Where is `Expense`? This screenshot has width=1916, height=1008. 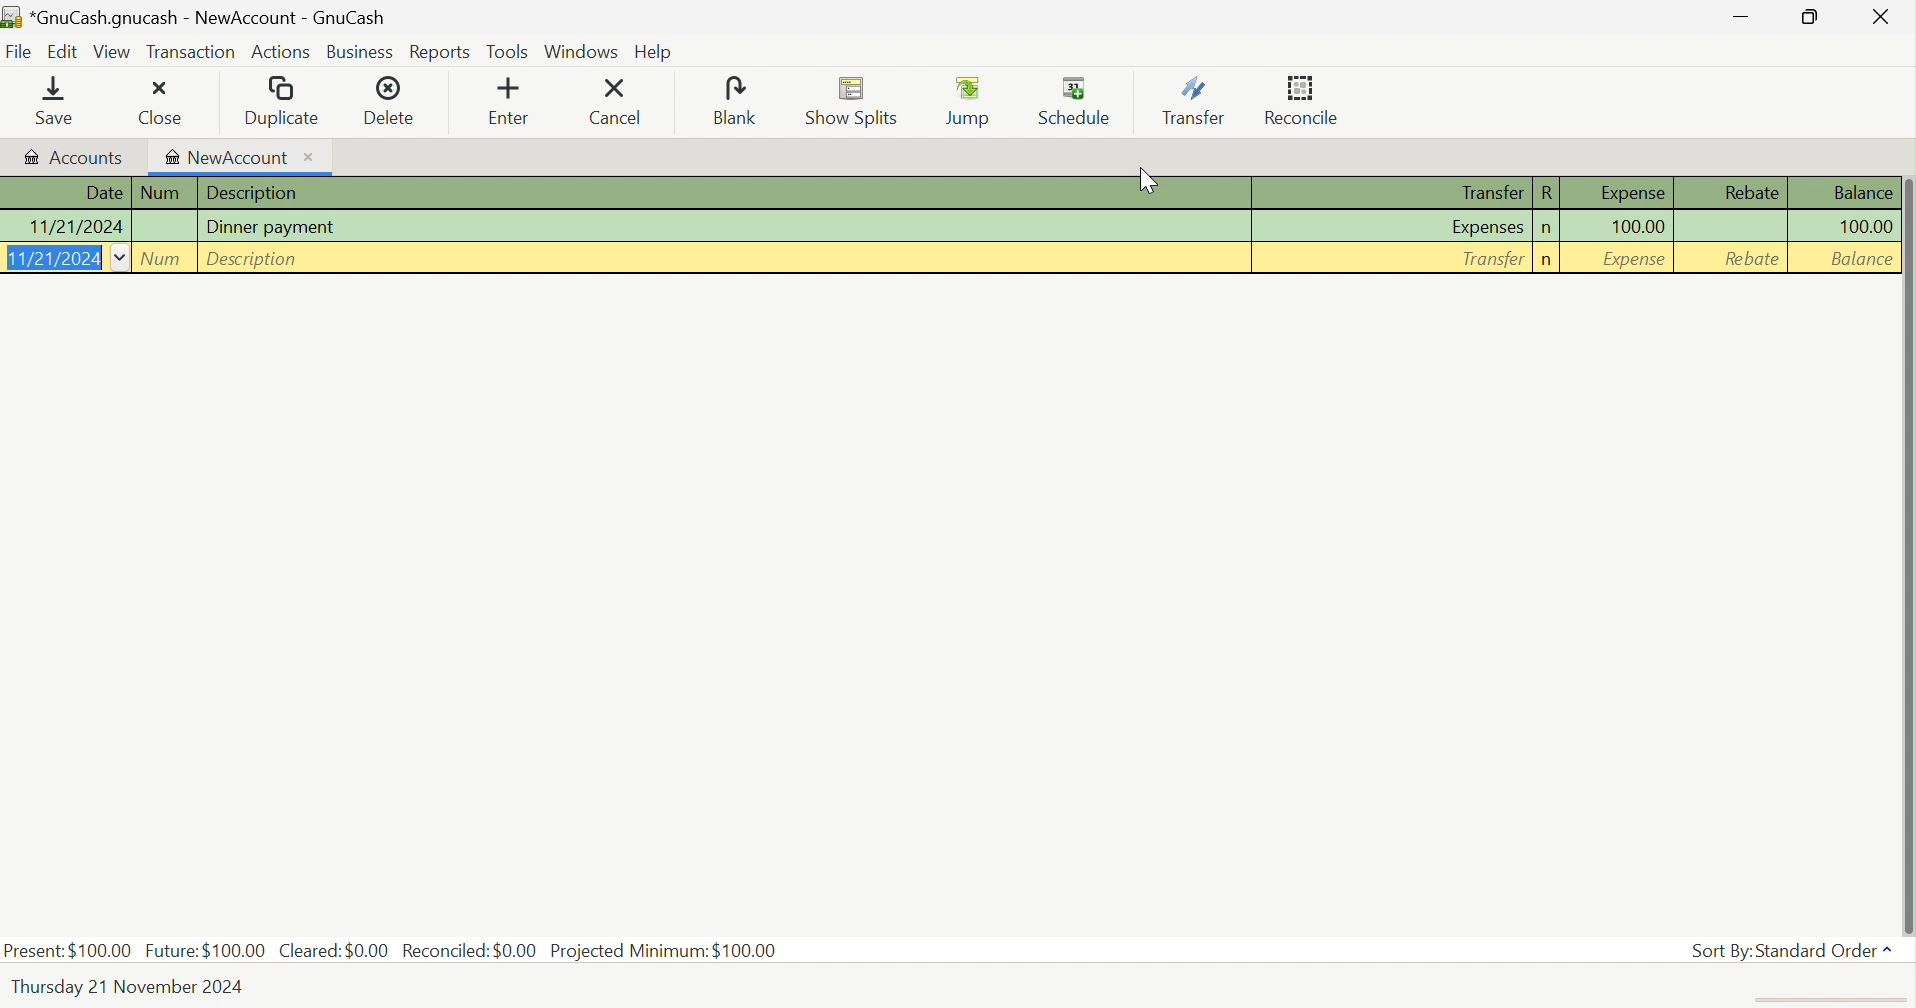
Expense is located at coordinates (1629, 194).